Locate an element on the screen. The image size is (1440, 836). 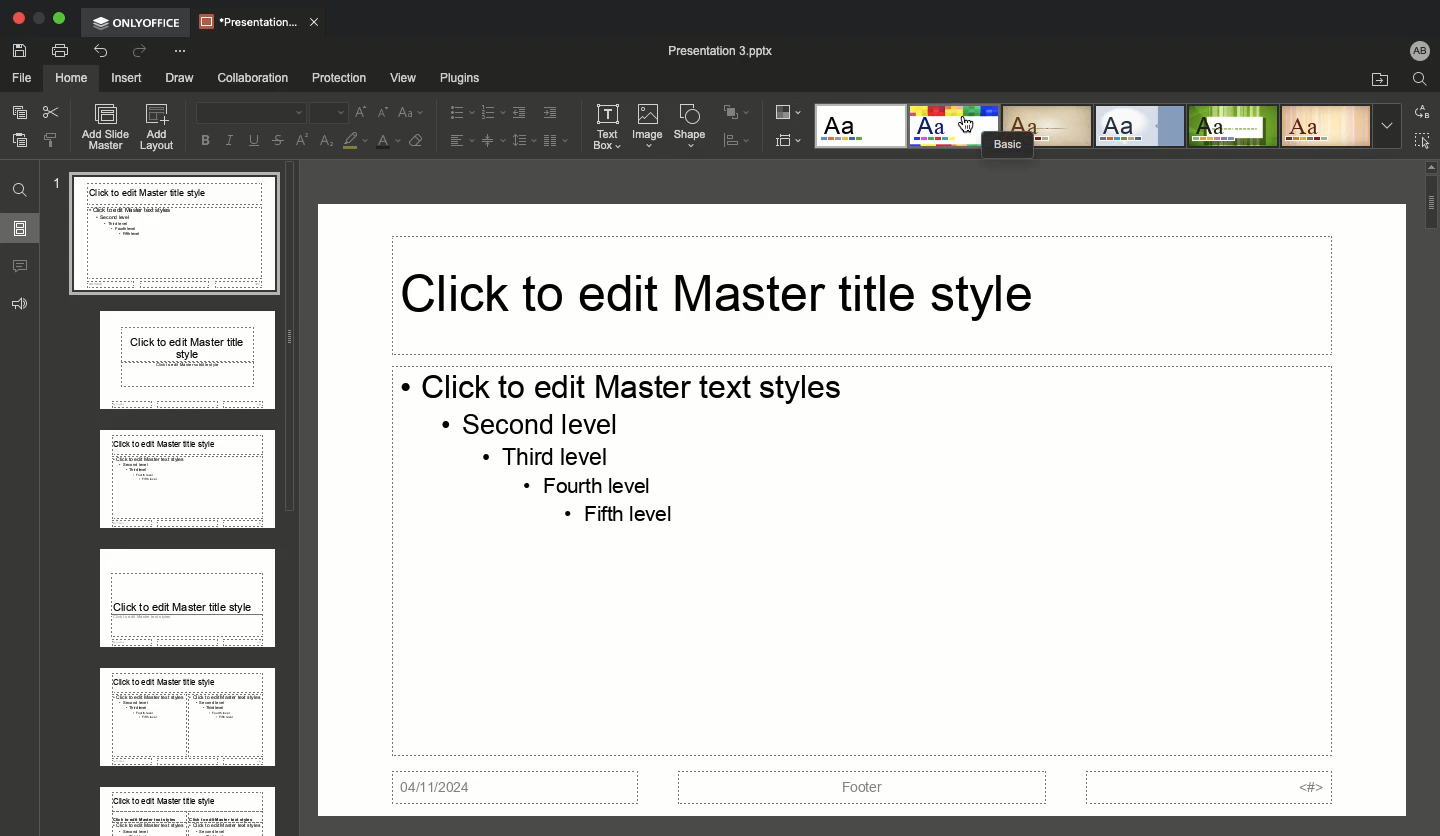
Copy is located at coordinates (19, 115).